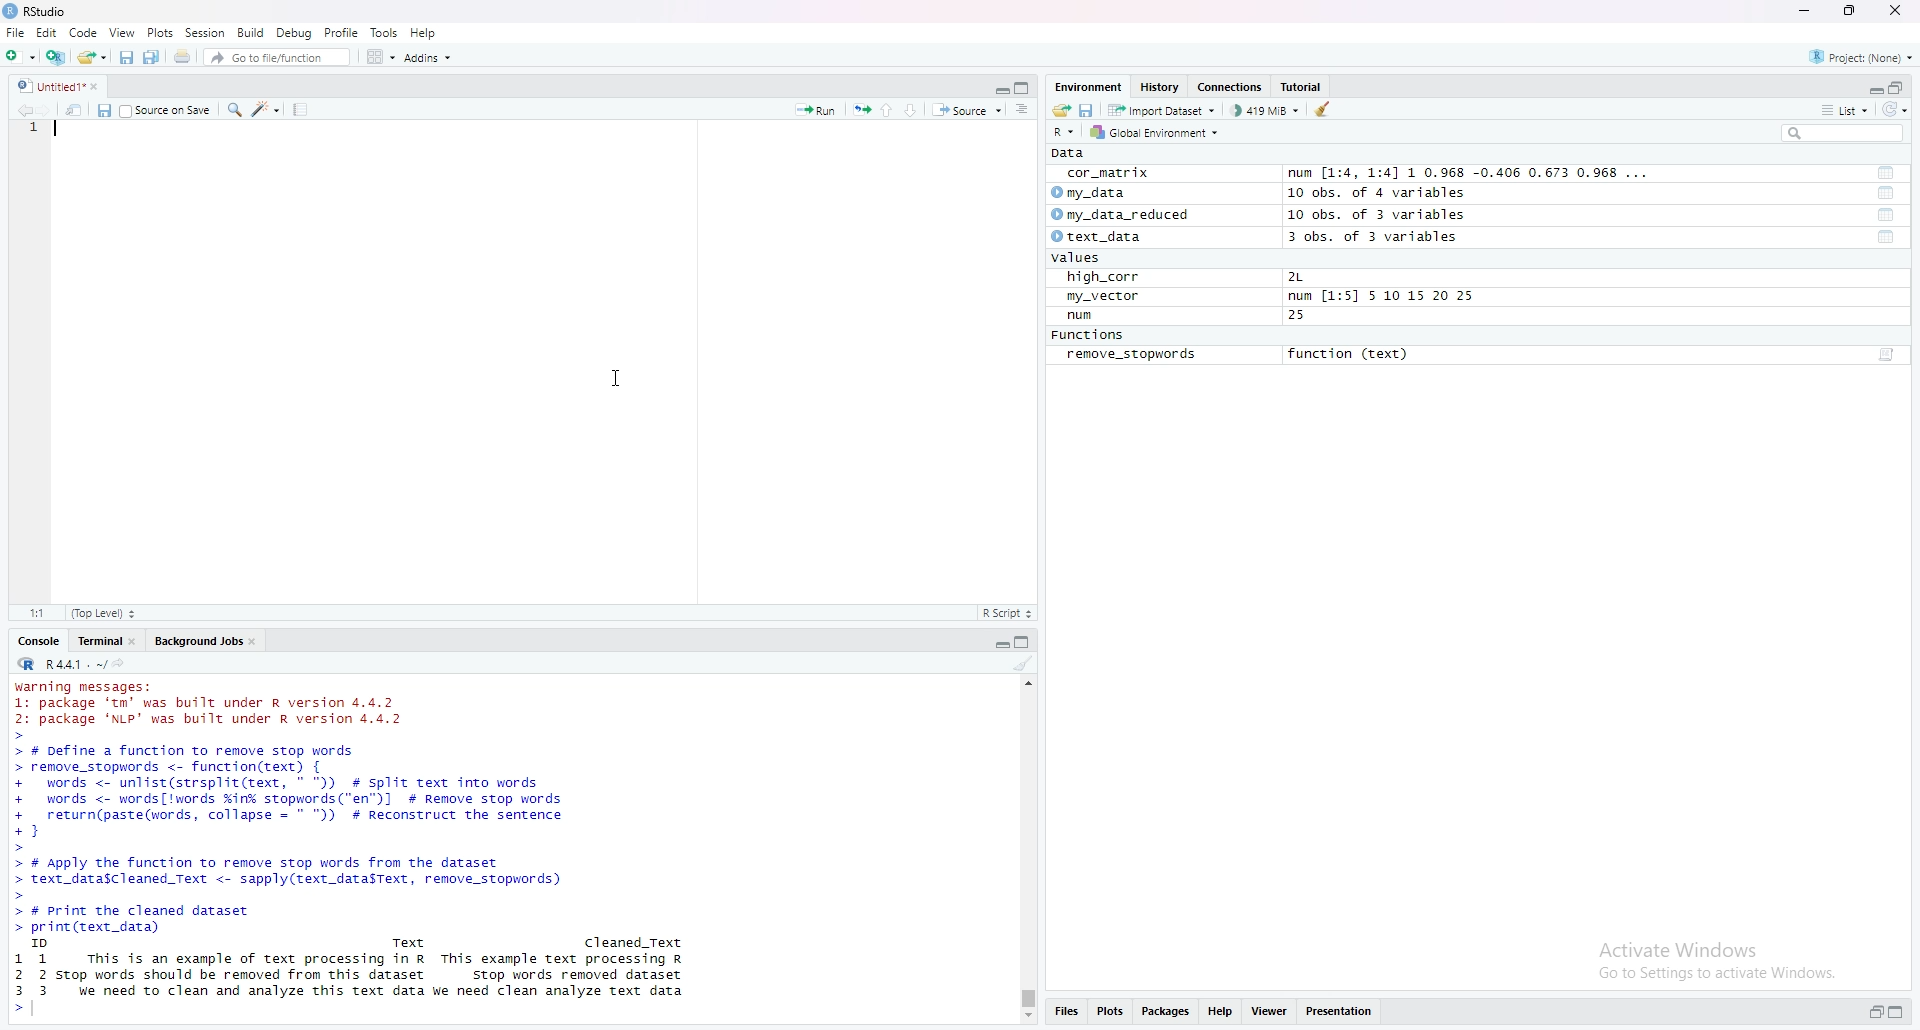 The width and height of the screenshot is (1920, 1030). What do you see at coordinates (428, 57) in the screenshot?
I see `Addins ` at bounding box center [428, 57].